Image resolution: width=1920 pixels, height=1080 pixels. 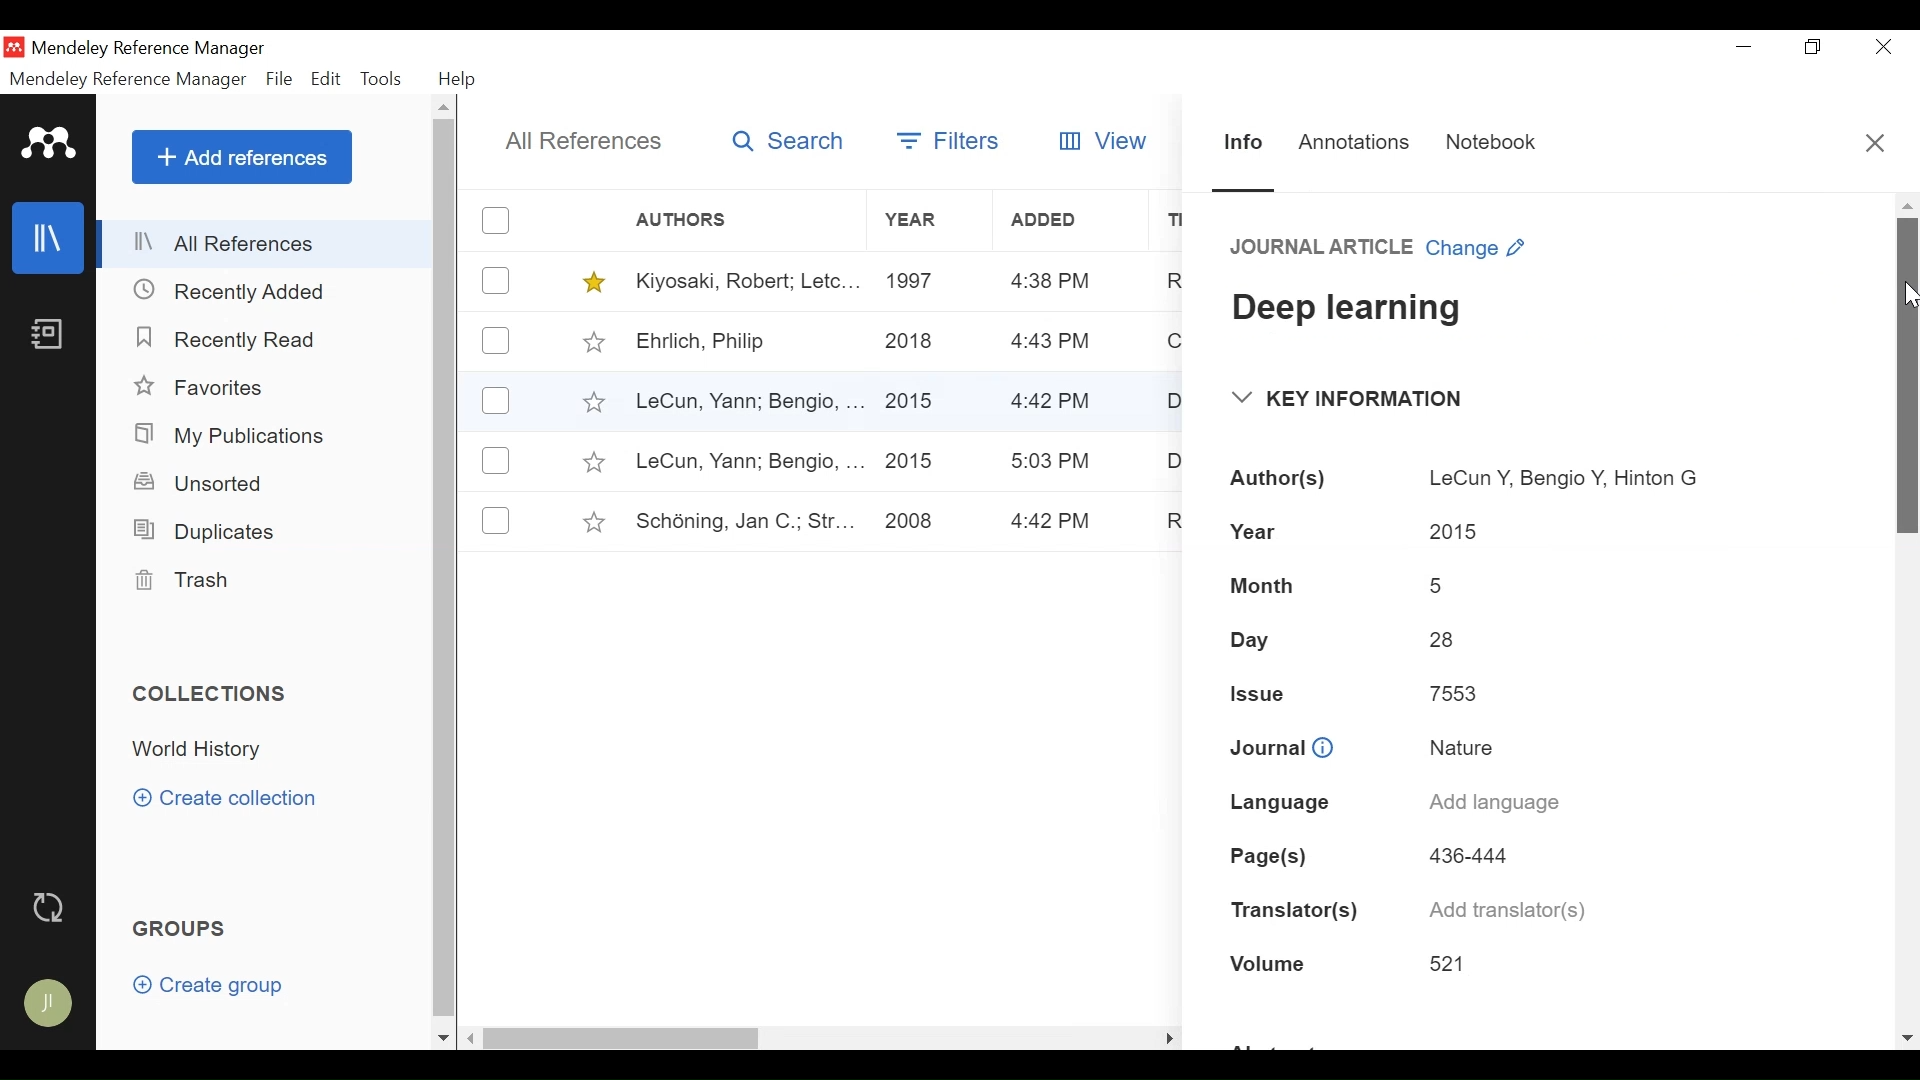 What do you see at coordinates (218, 989) in the screenshot?
I see `Create group` at bounding box center [218, 989].